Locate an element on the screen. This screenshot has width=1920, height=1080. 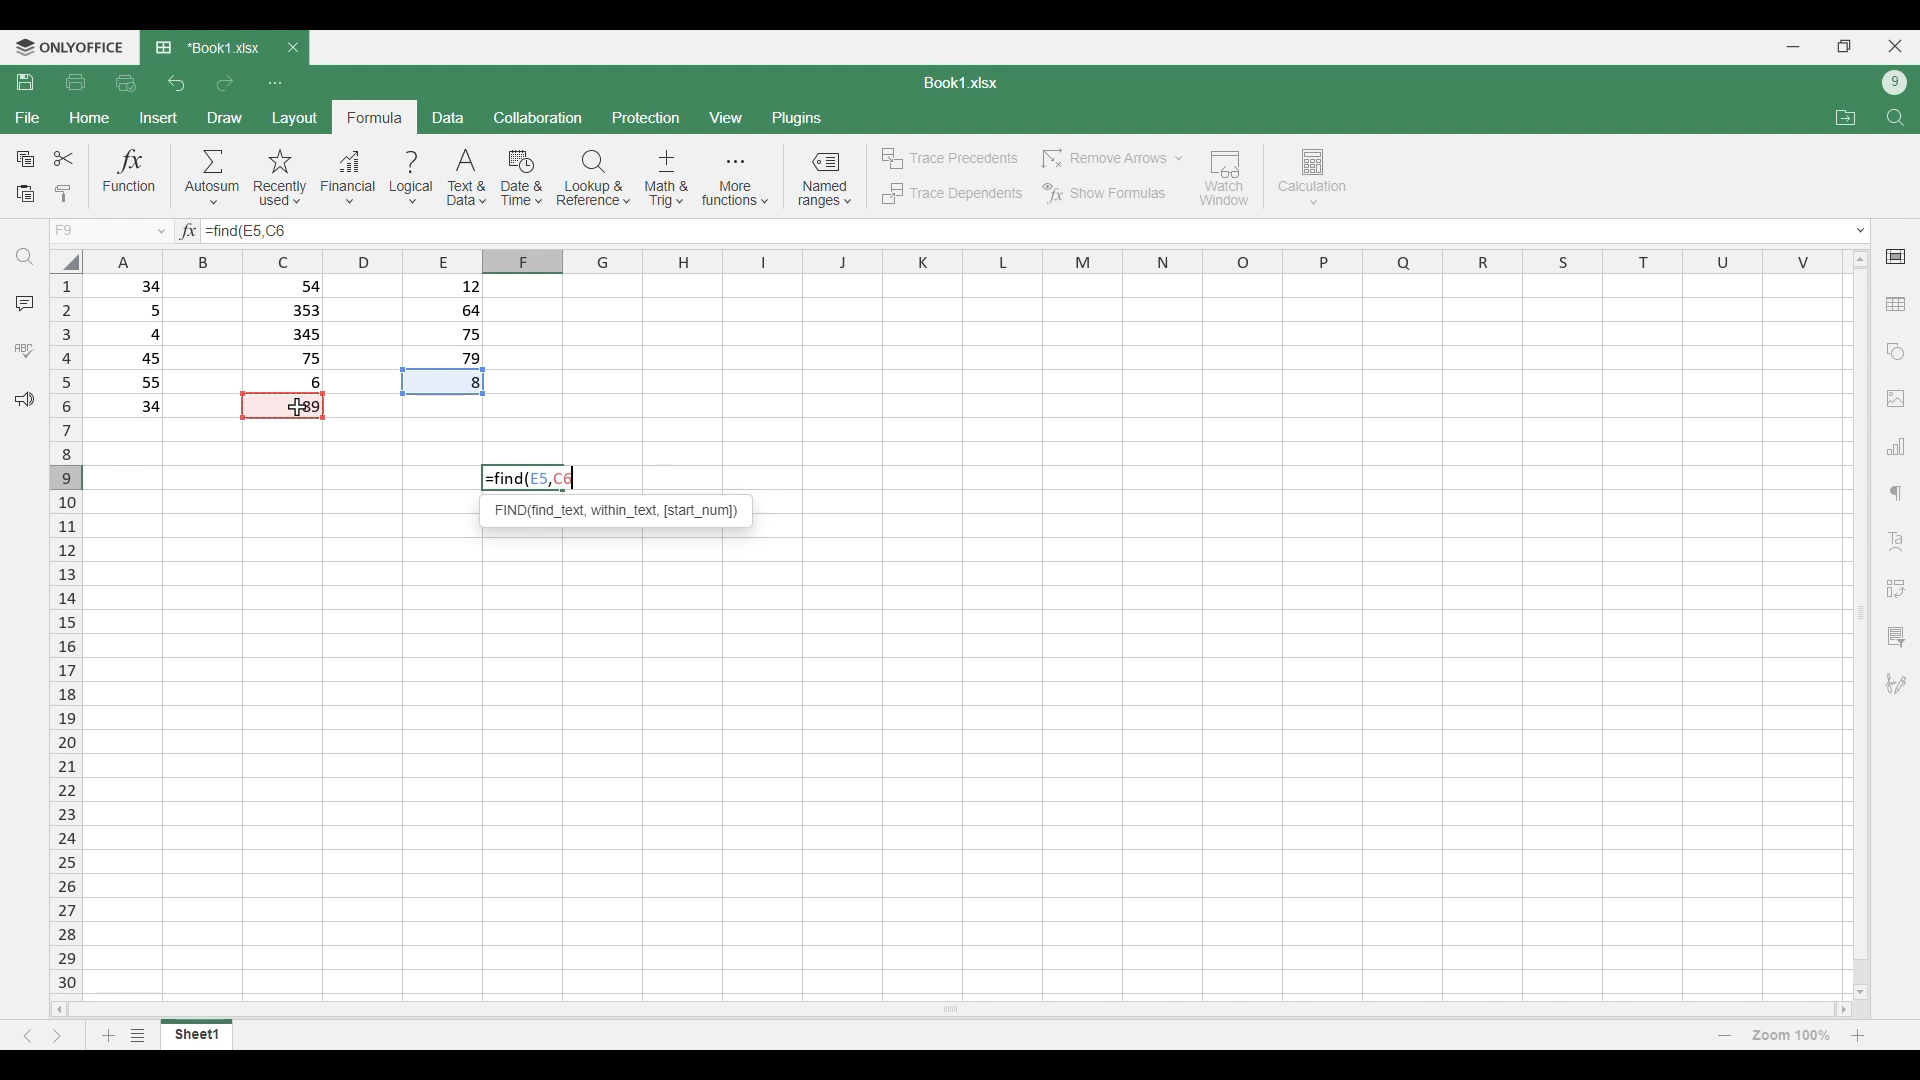
Find is located at coordinates (1895, 117).